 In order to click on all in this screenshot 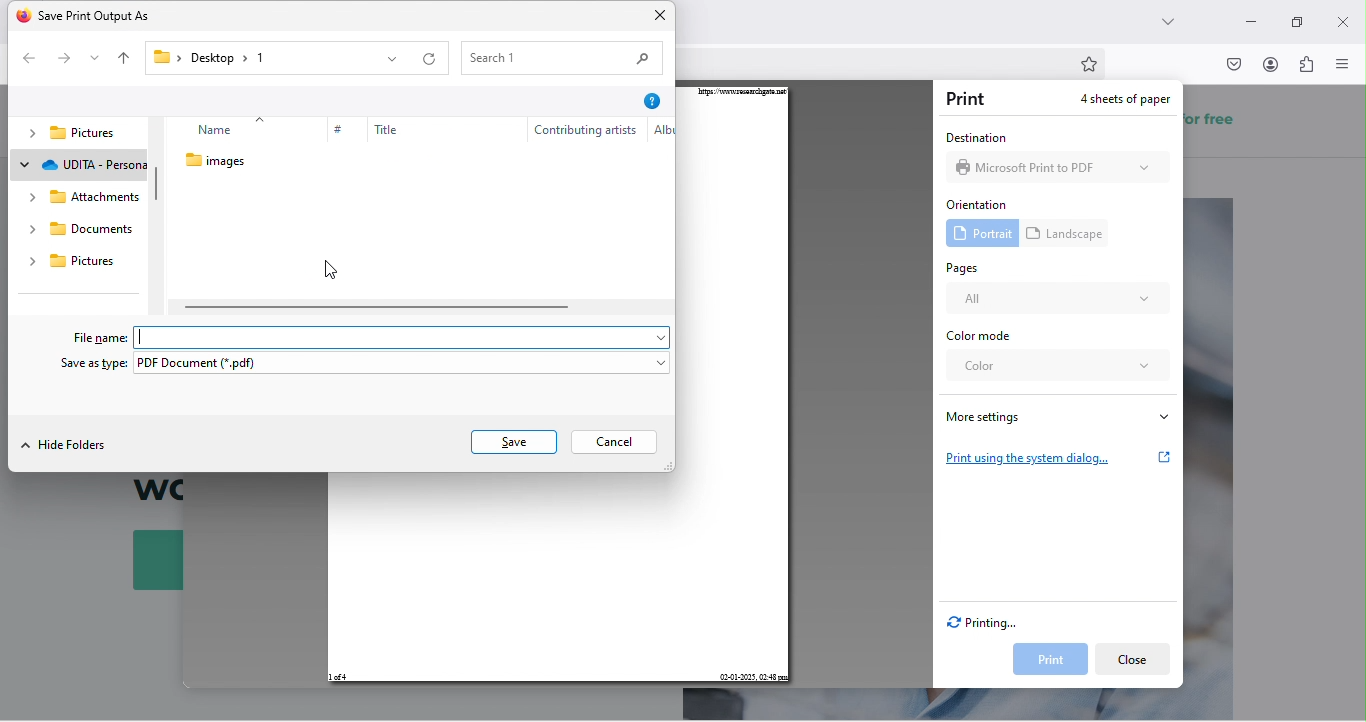, I will do `click(1058, 300)`.